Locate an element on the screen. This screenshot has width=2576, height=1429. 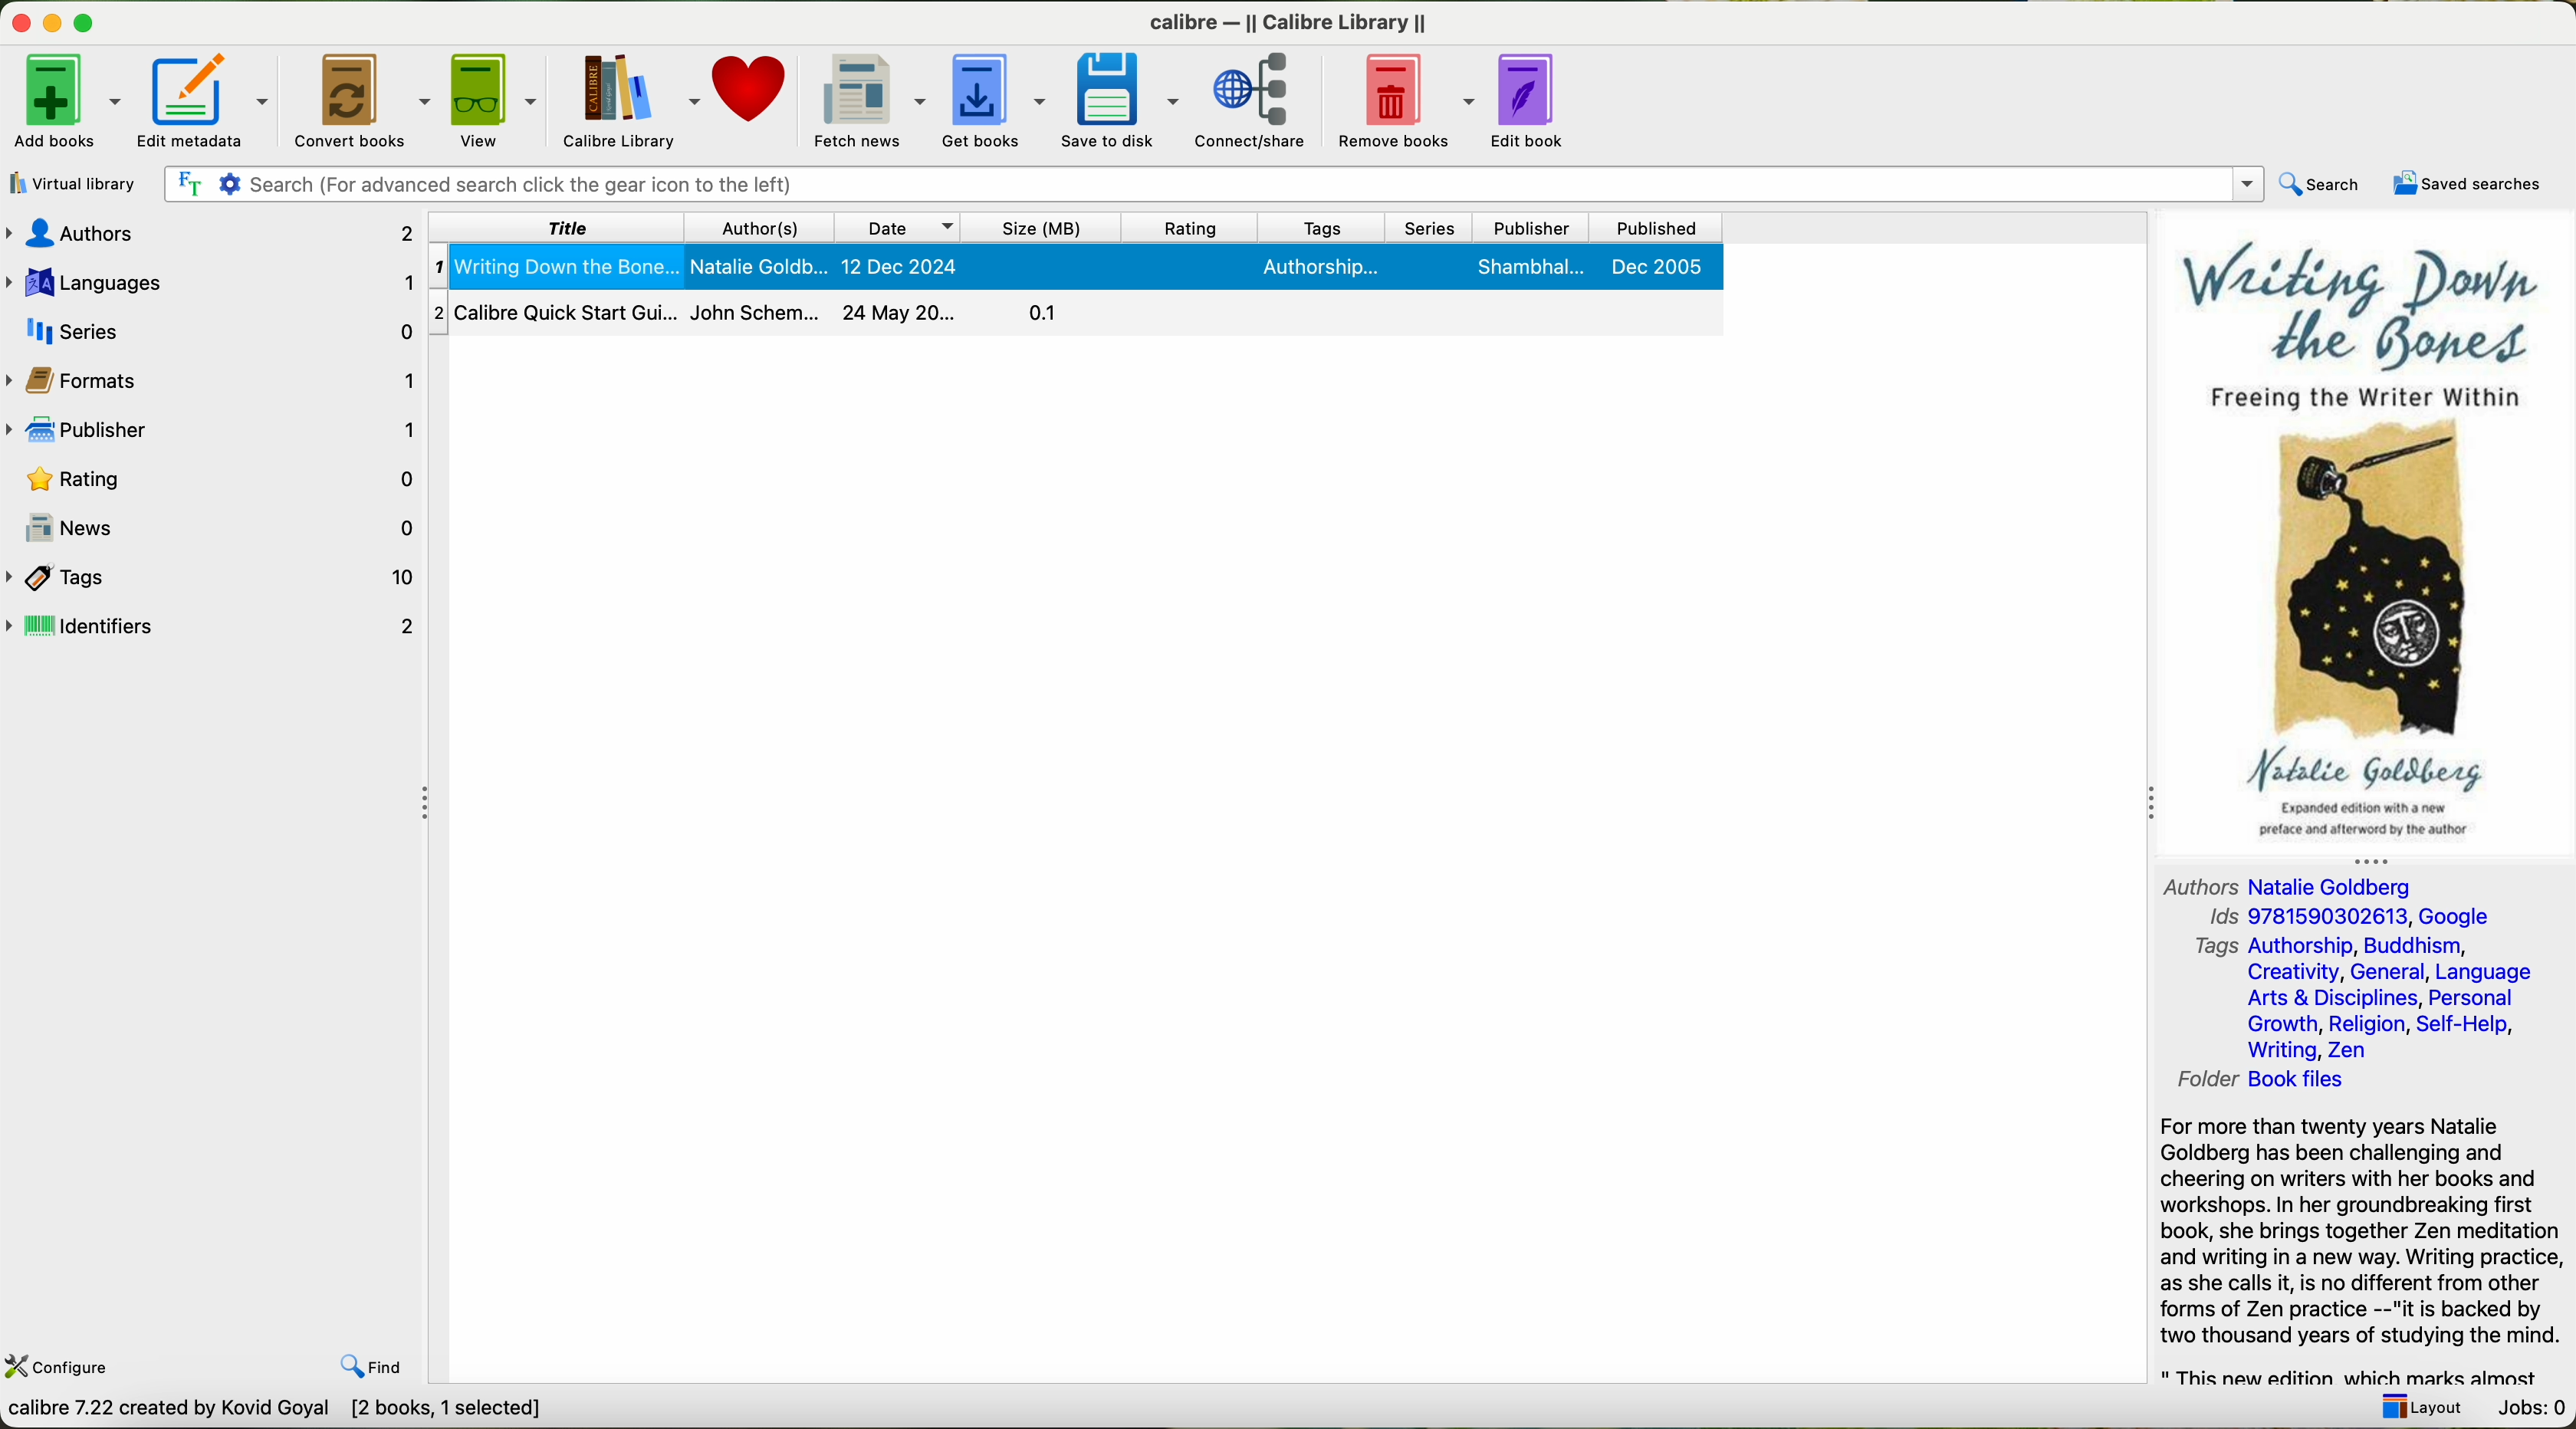
view is located at coordinates (501, 98).